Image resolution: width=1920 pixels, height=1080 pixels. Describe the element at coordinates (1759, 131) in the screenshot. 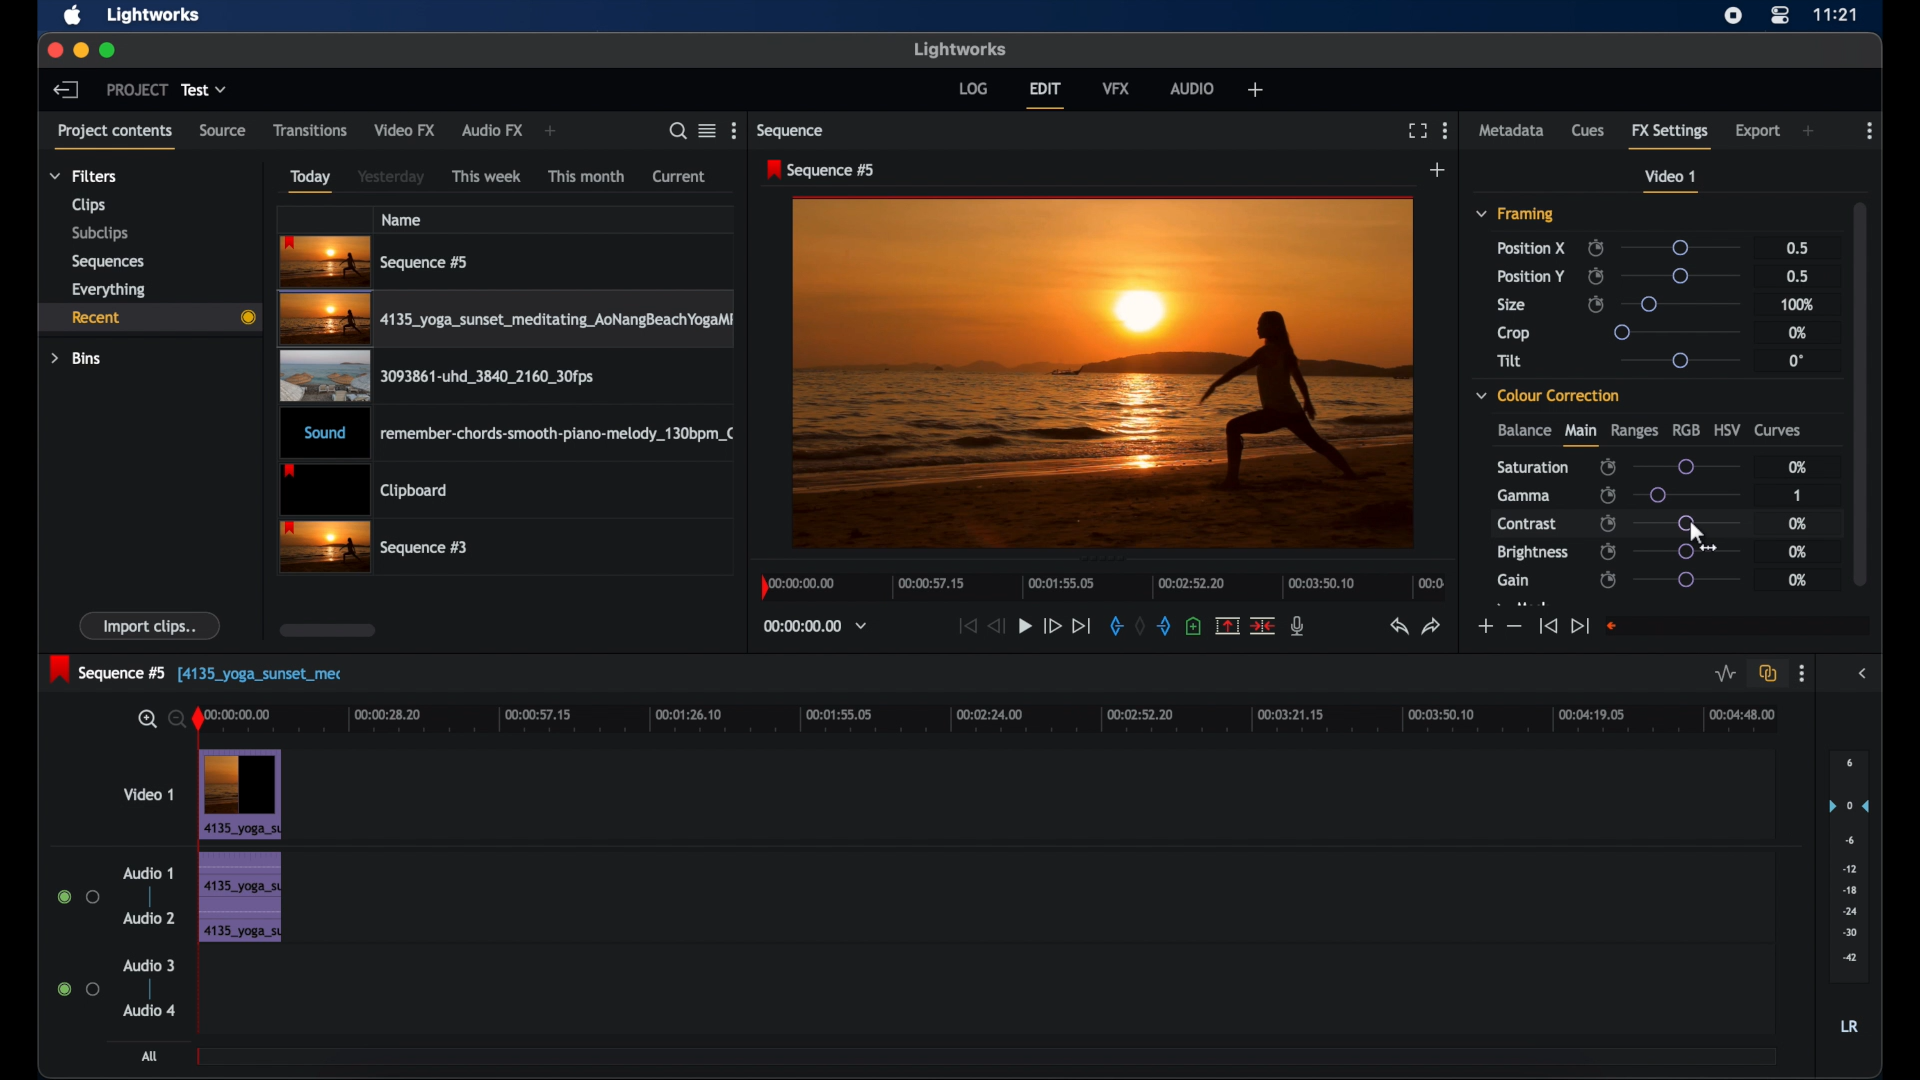

I see `export` at that location.